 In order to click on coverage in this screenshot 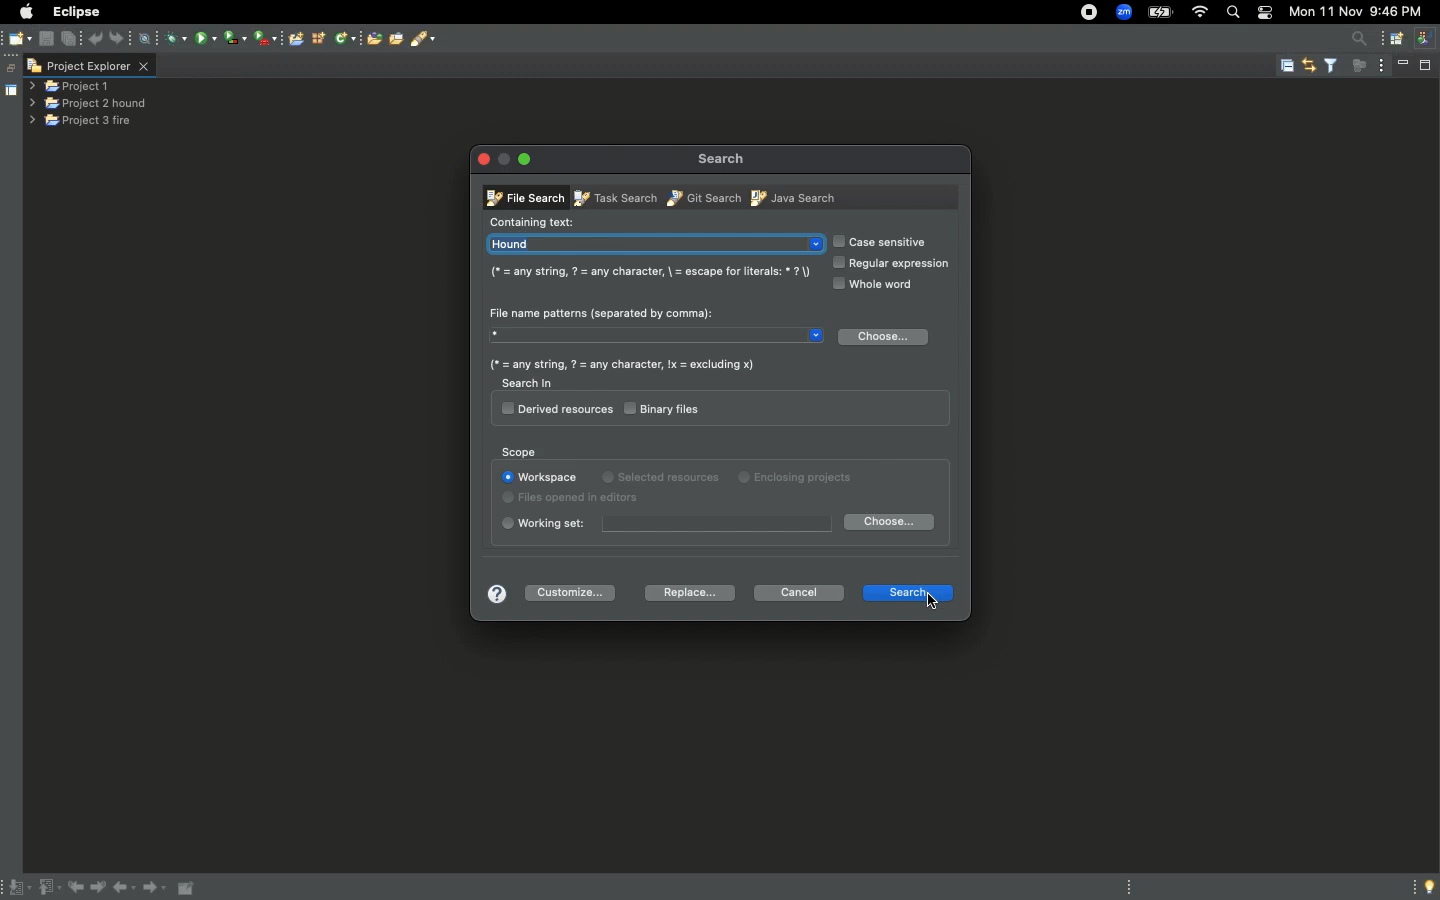, I will do `click(233, 37)`.